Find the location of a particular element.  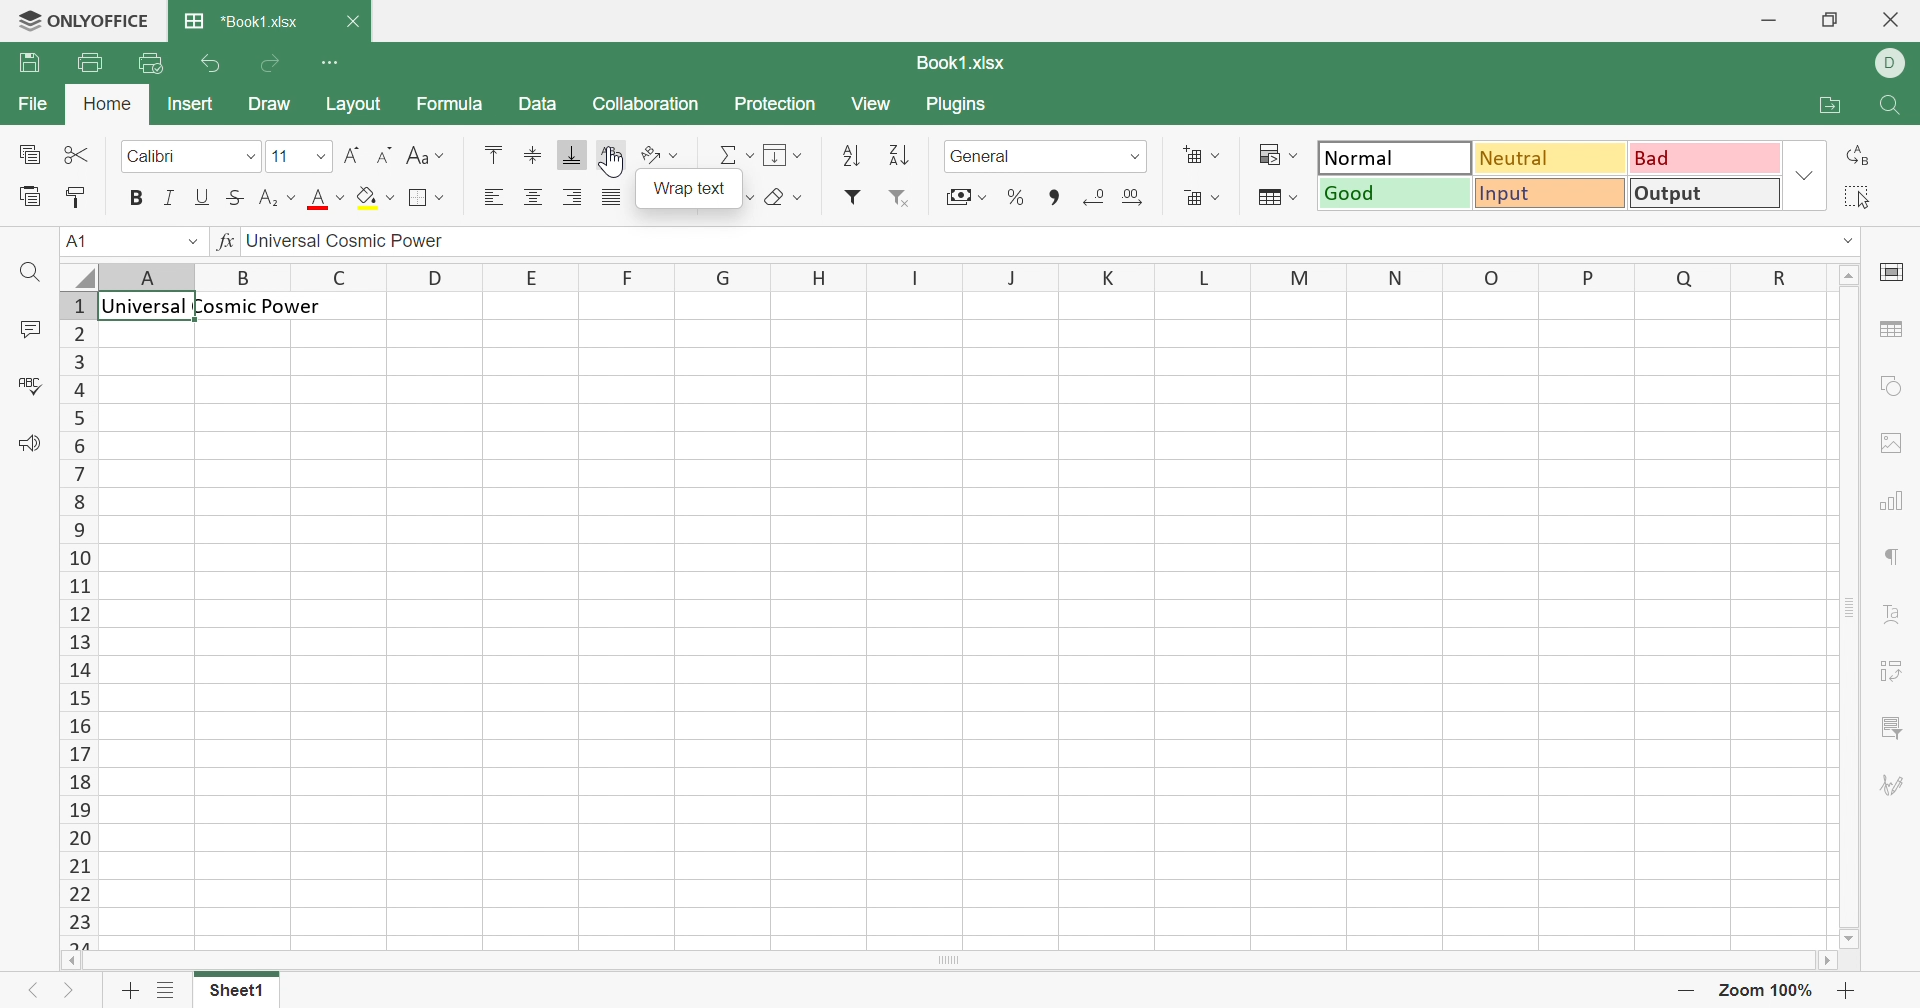

Zoom 100% is located at coordinates (1770, 993).